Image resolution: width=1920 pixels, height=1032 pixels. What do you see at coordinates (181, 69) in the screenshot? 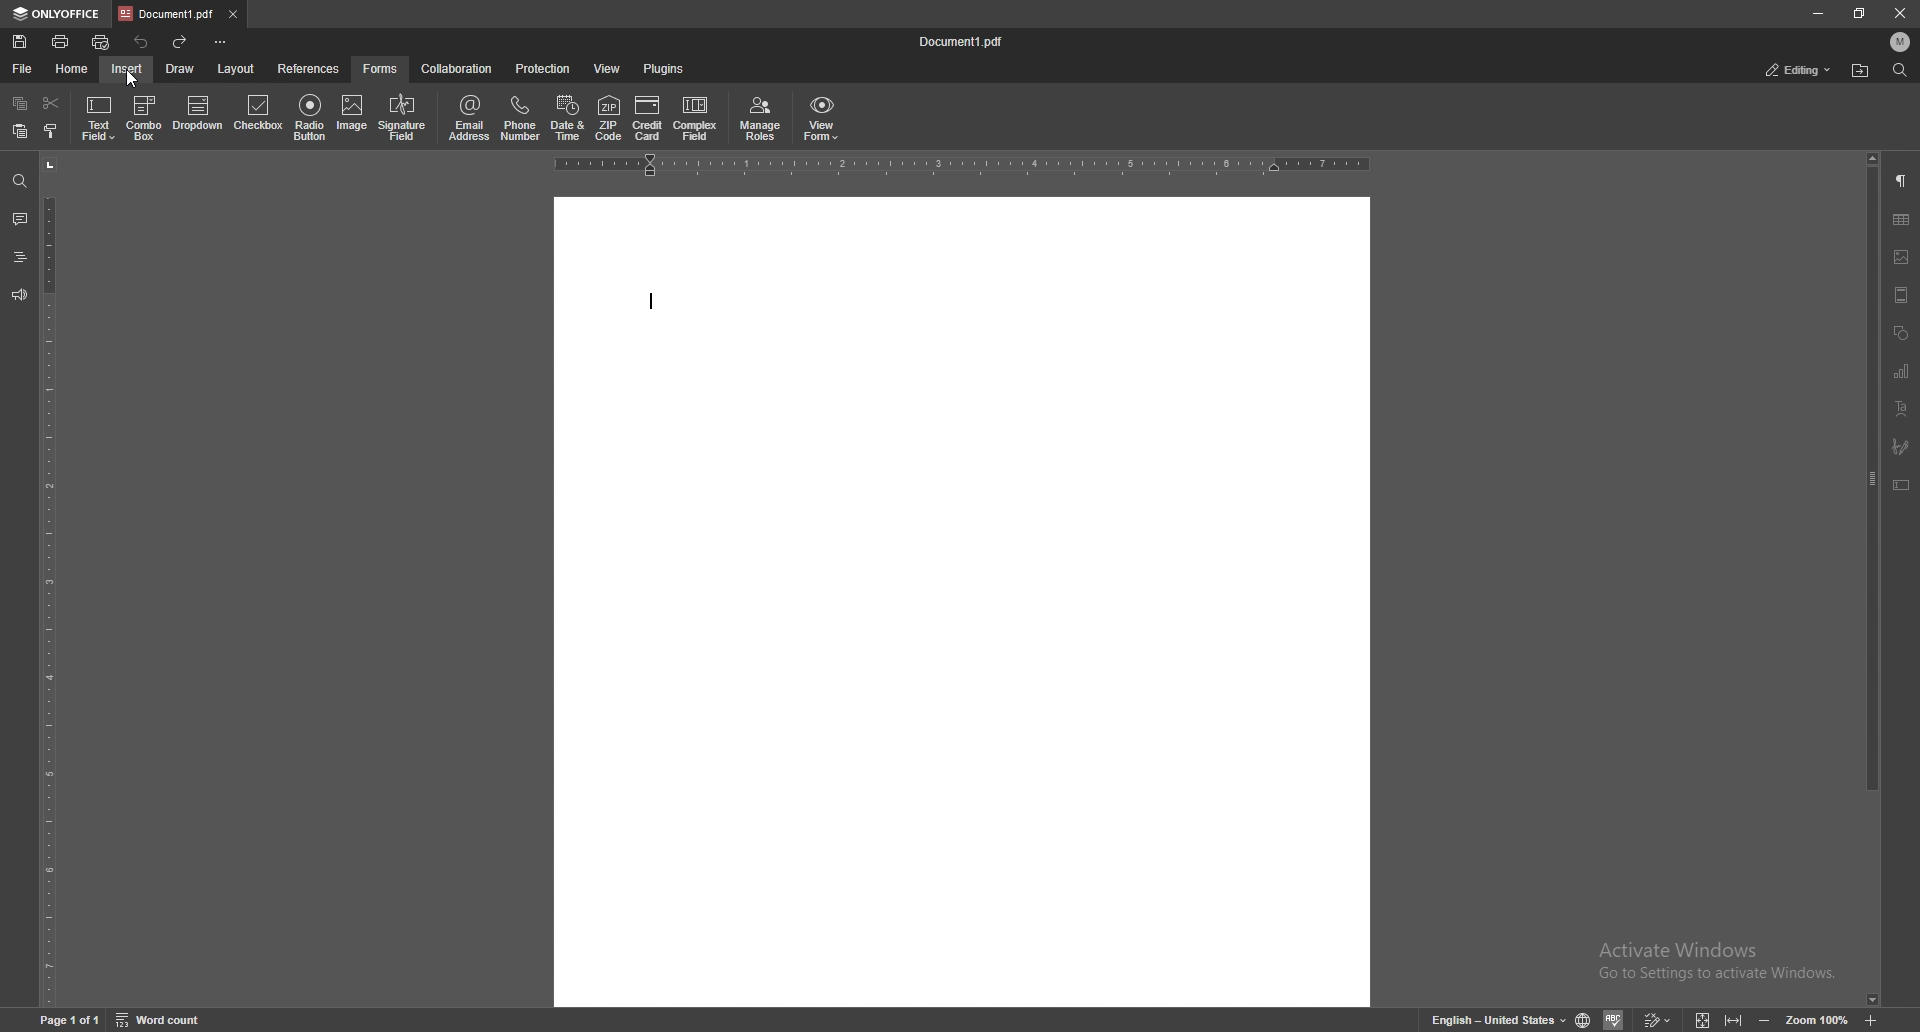
I see `draw` at bounding box center [181, 69].